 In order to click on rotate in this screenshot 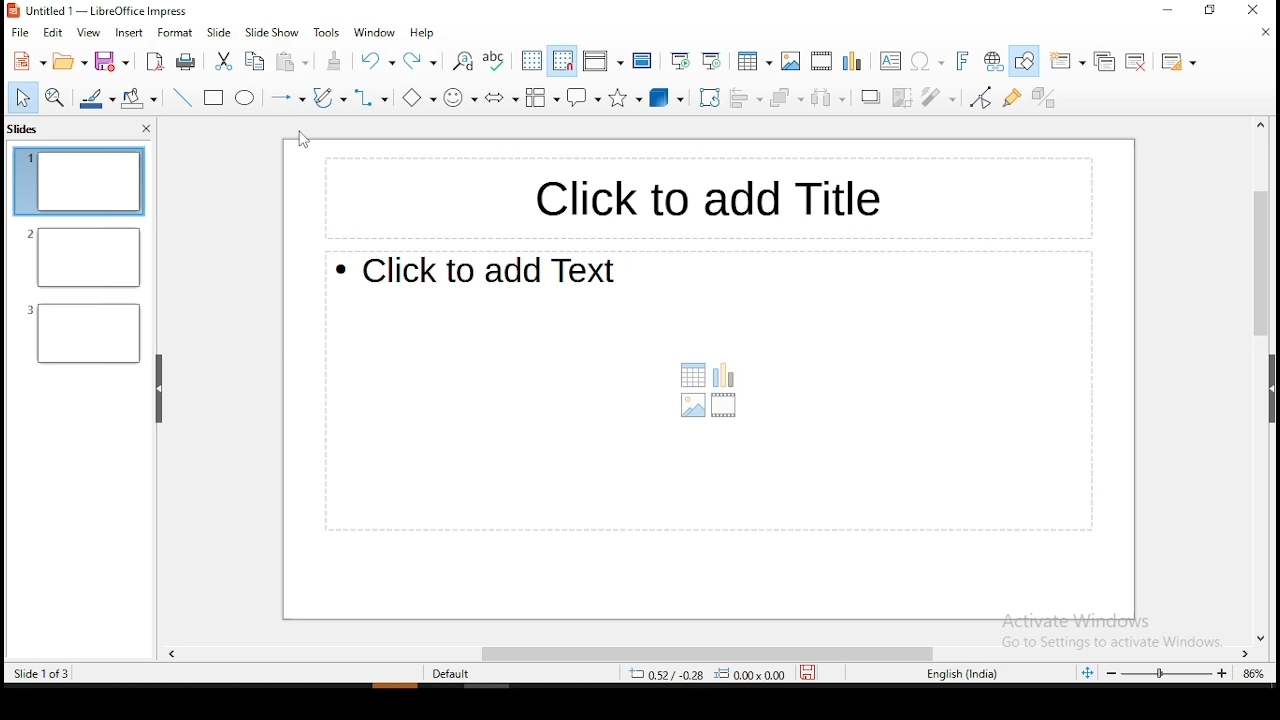, I will do `click(709, 98)`.